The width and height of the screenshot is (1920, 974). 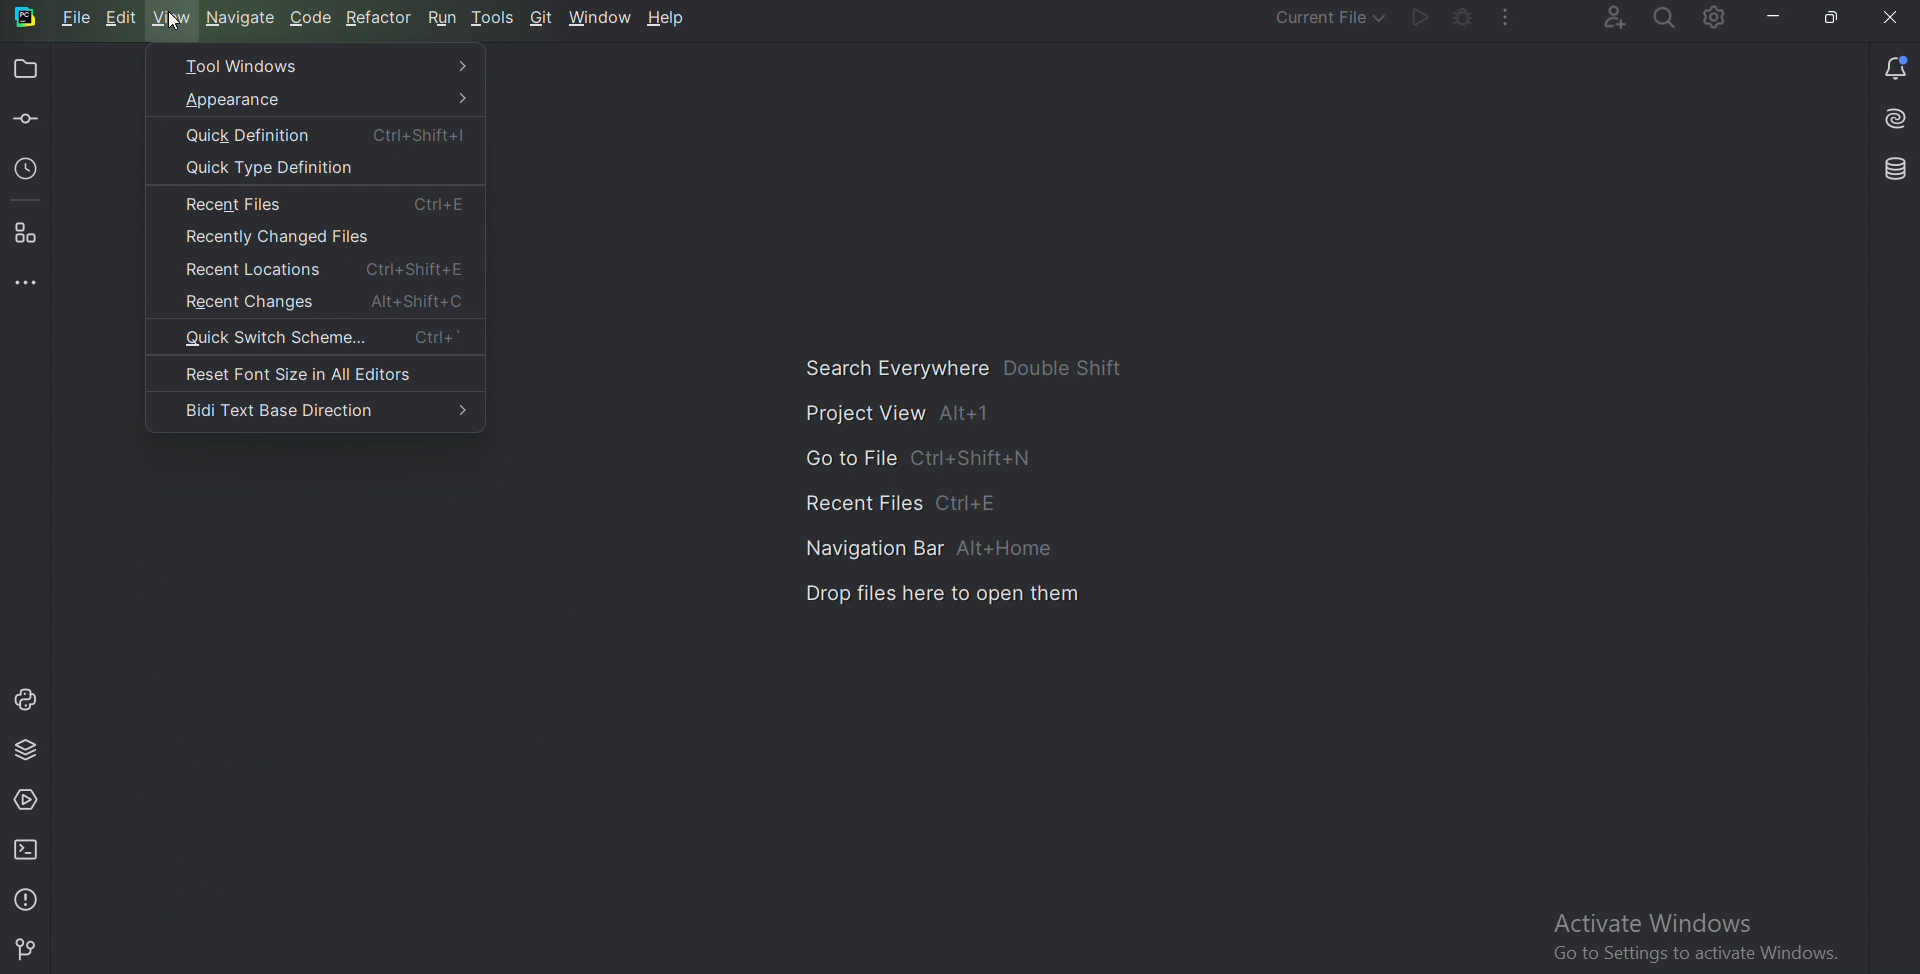 What do you see at coordinates (74, 18) in the screenshot?
I see `File` at bounding box center [74, 18].